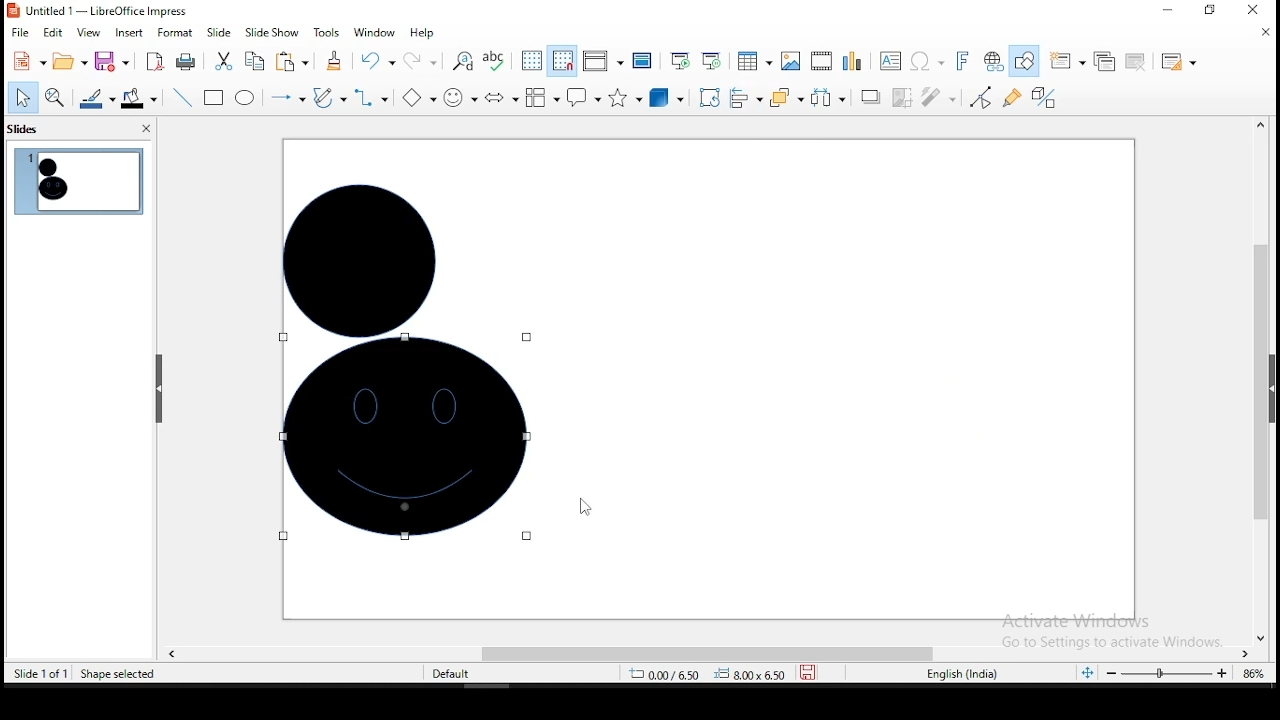 This screenshot has width=1280, height=720. I want to click on insert hyperlink, so click(992, 62).